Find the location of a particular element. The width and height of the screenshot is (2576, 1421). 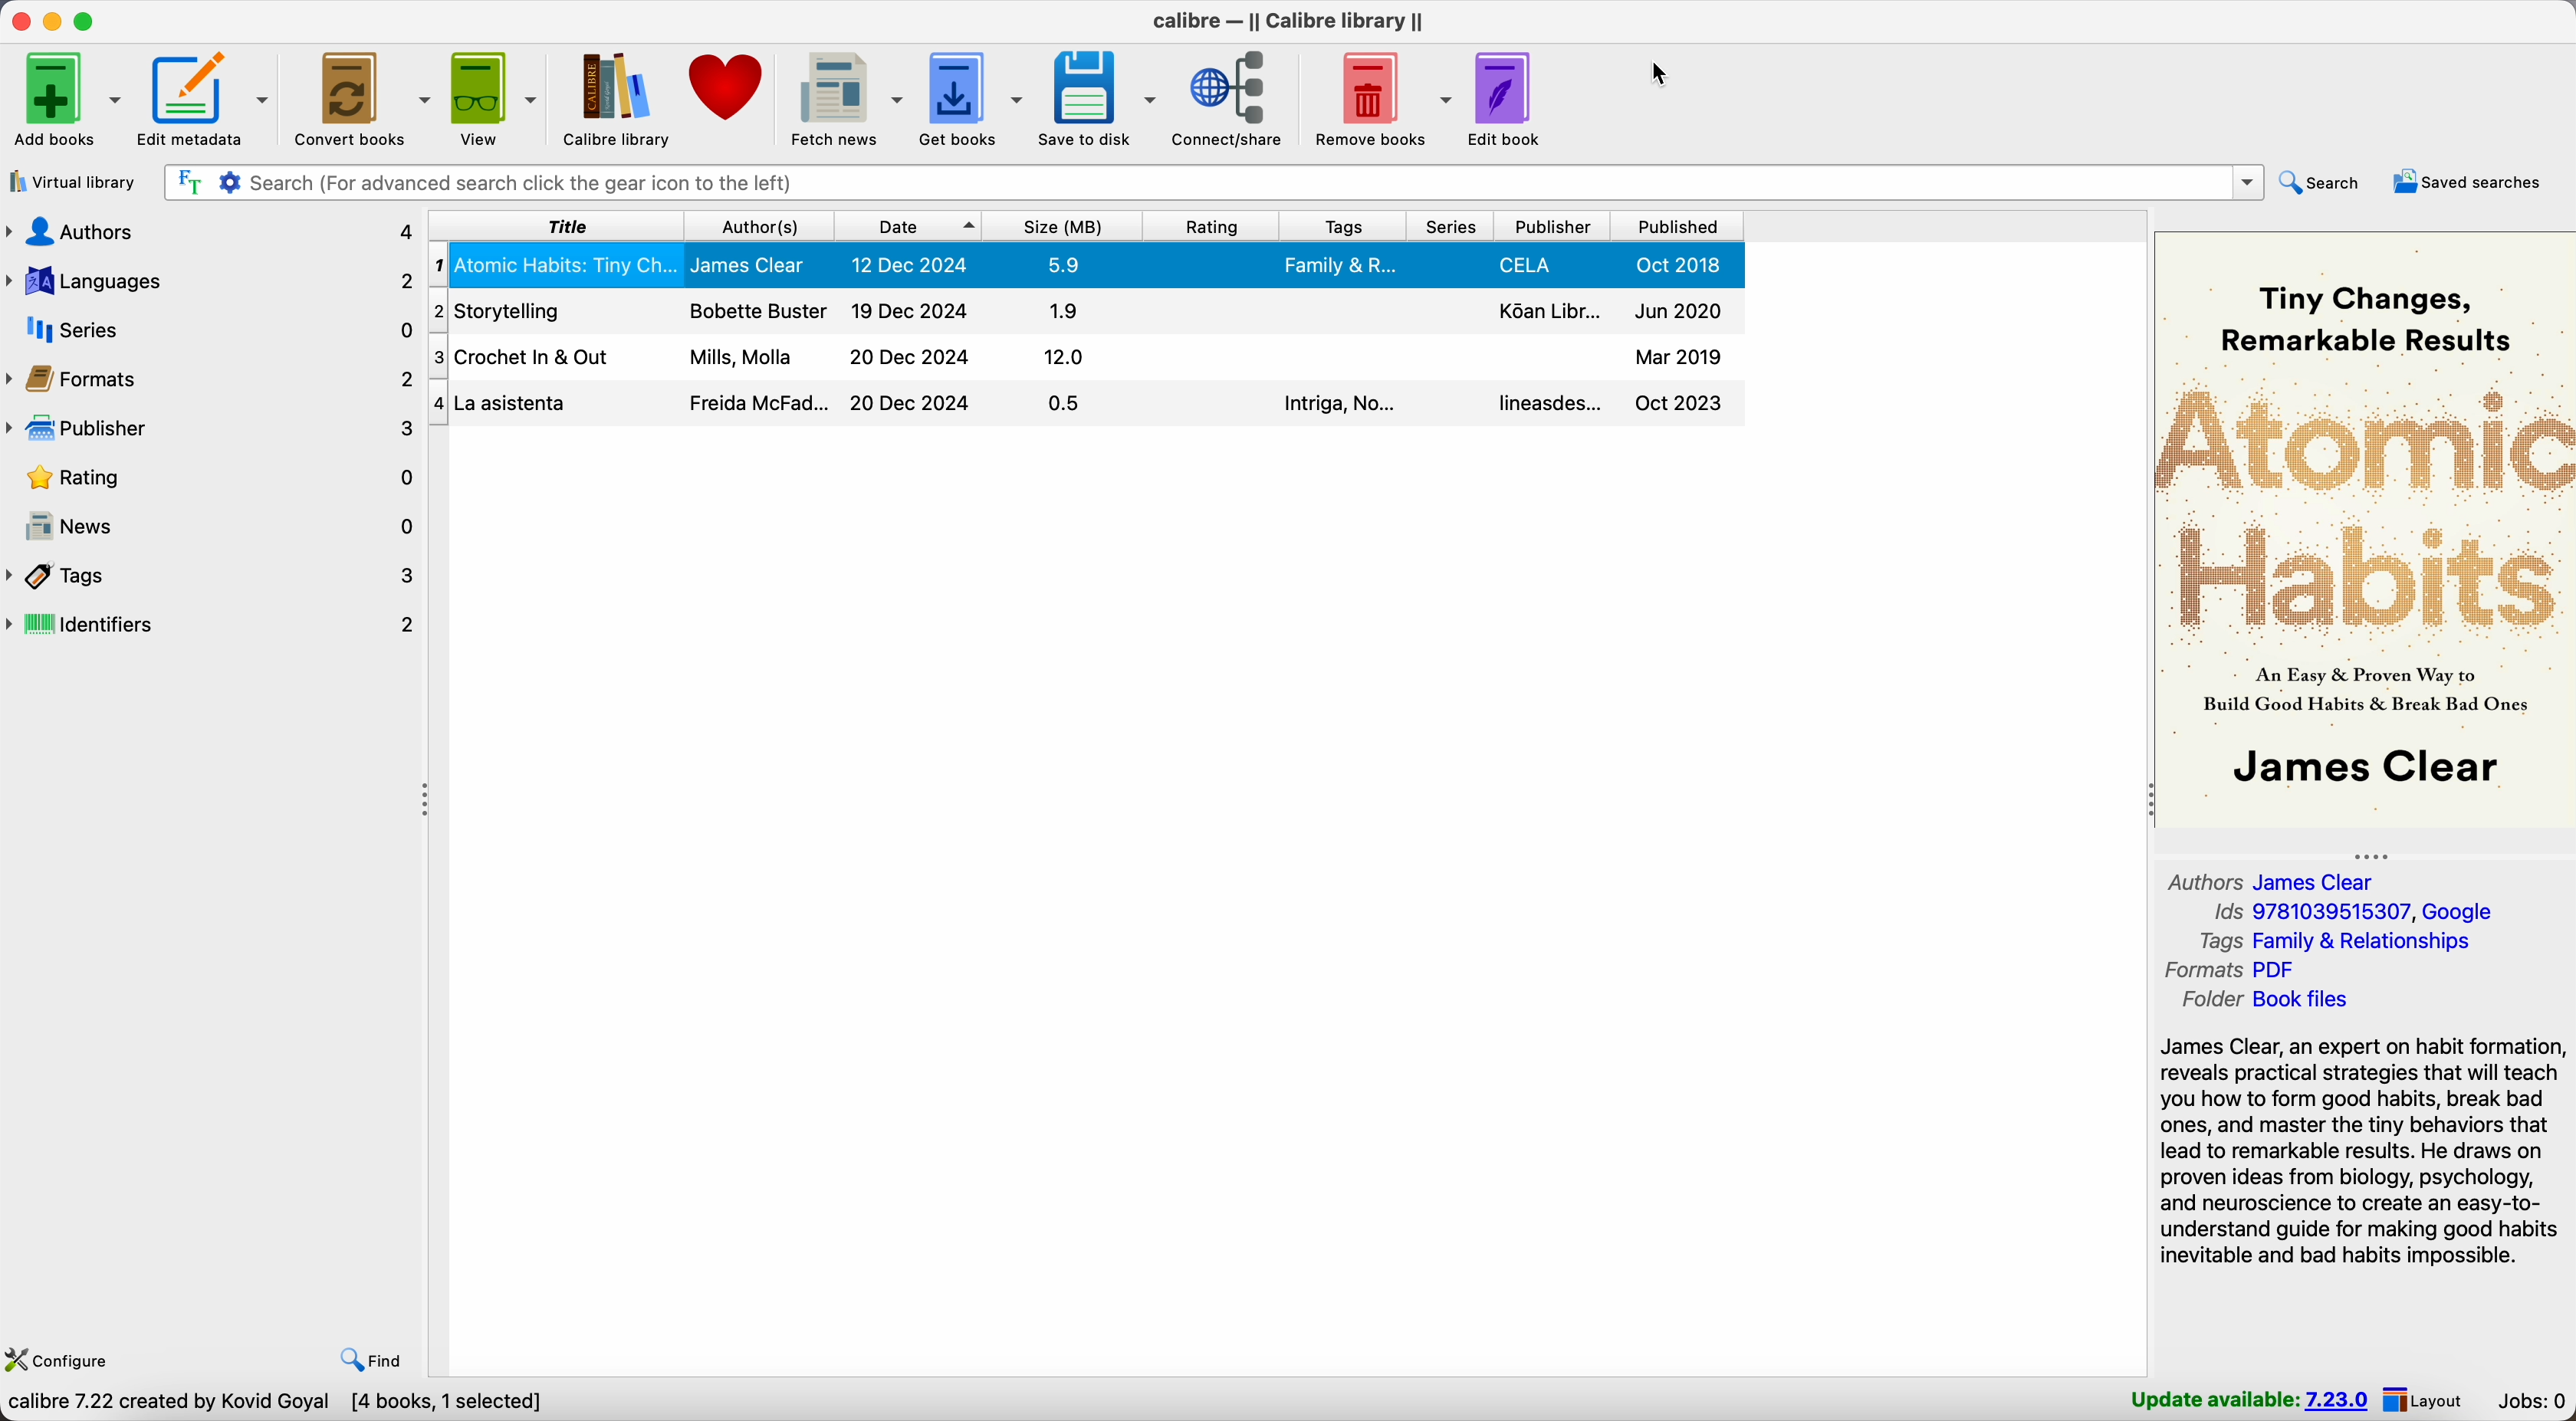

update available is located at coordinates (2243, 1400).